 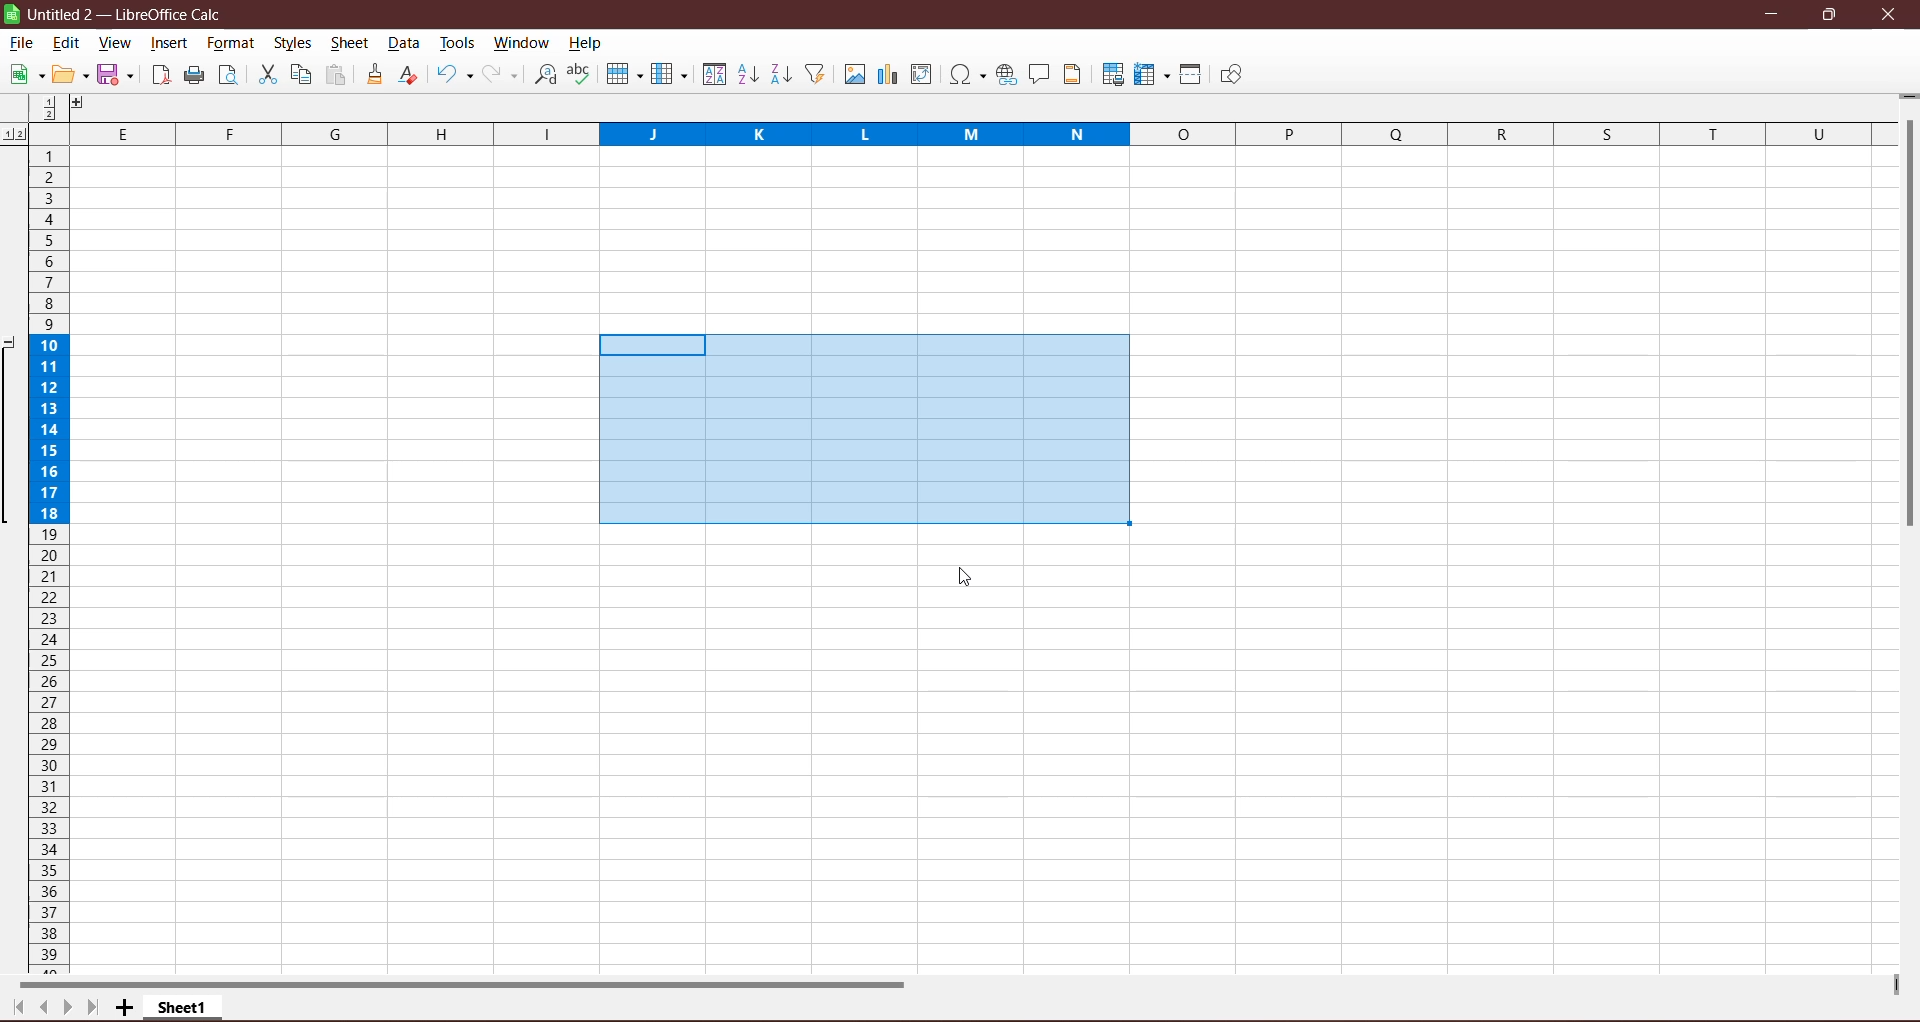 I want to click on Toggle Print Preview, so click(x=231, y=75).